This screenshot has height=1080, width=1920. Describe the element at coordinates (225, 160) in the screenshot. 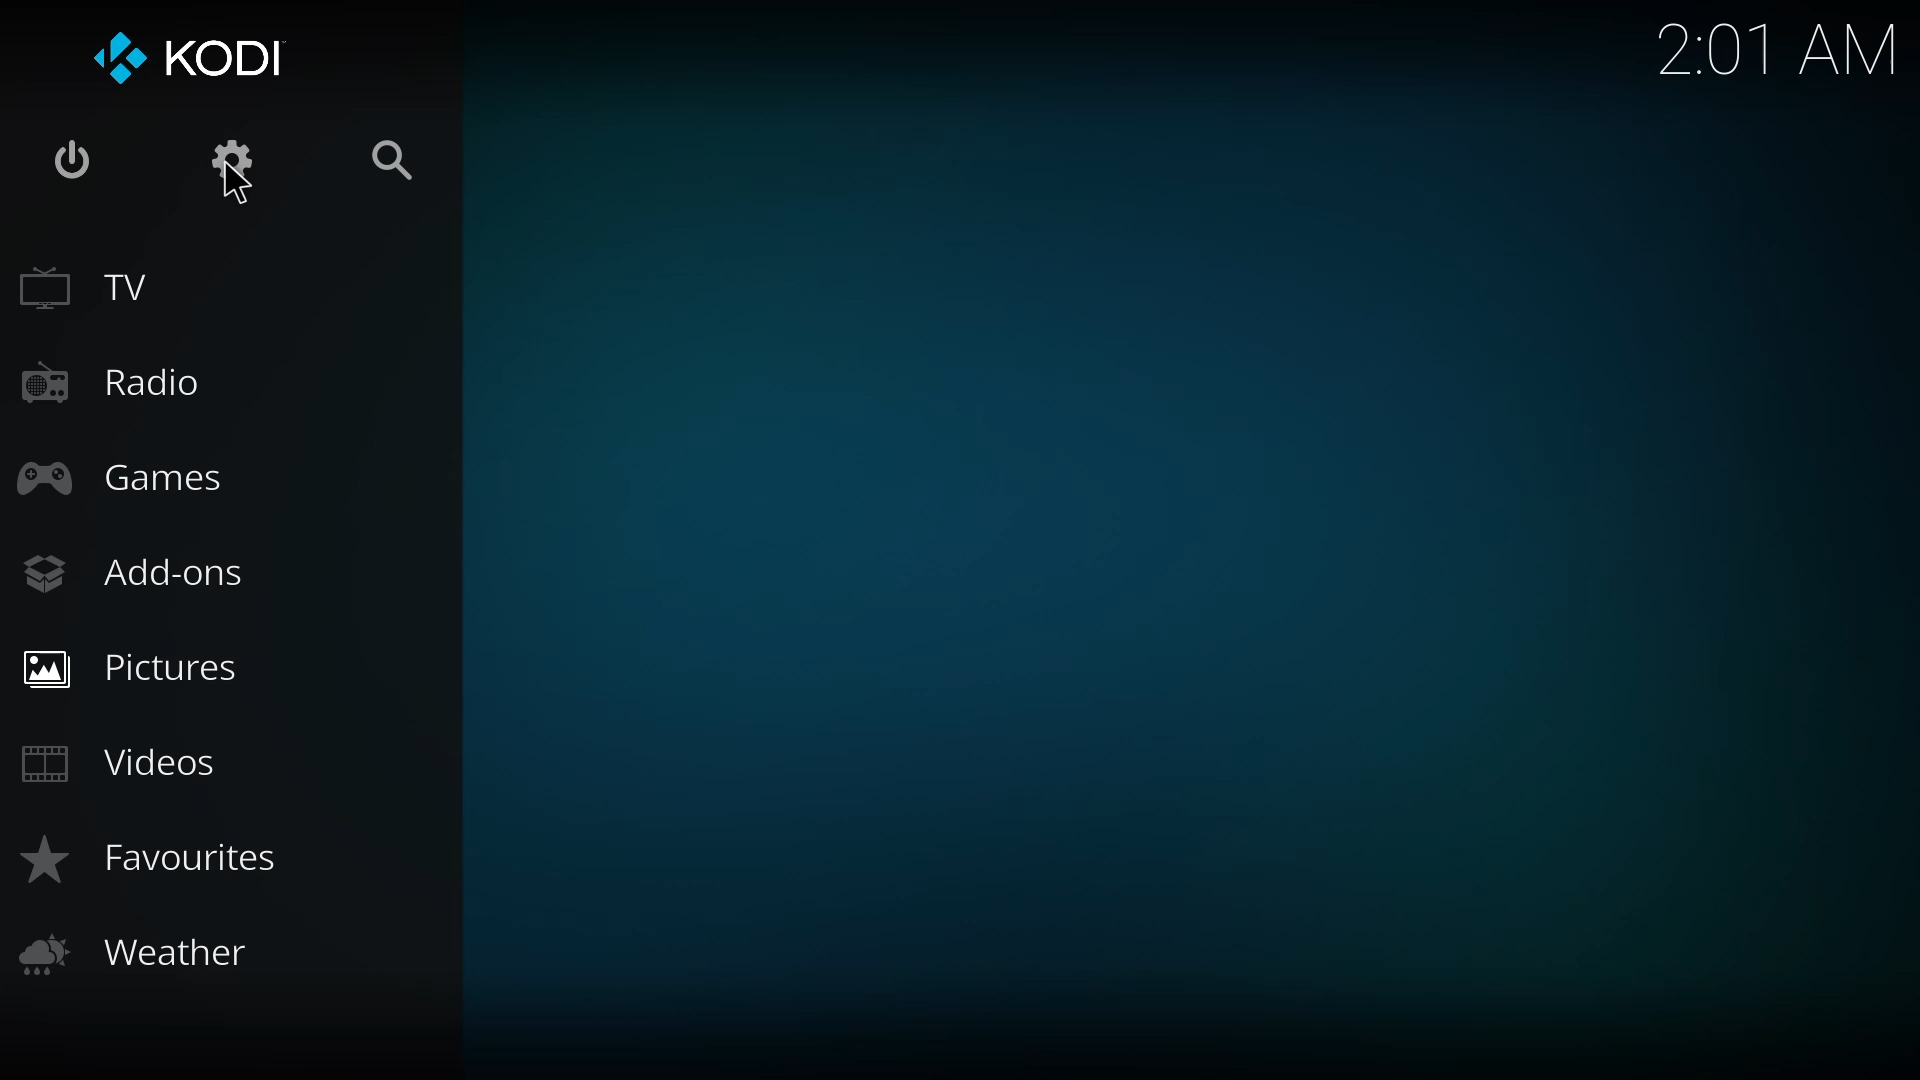

I see `settings` at that location.